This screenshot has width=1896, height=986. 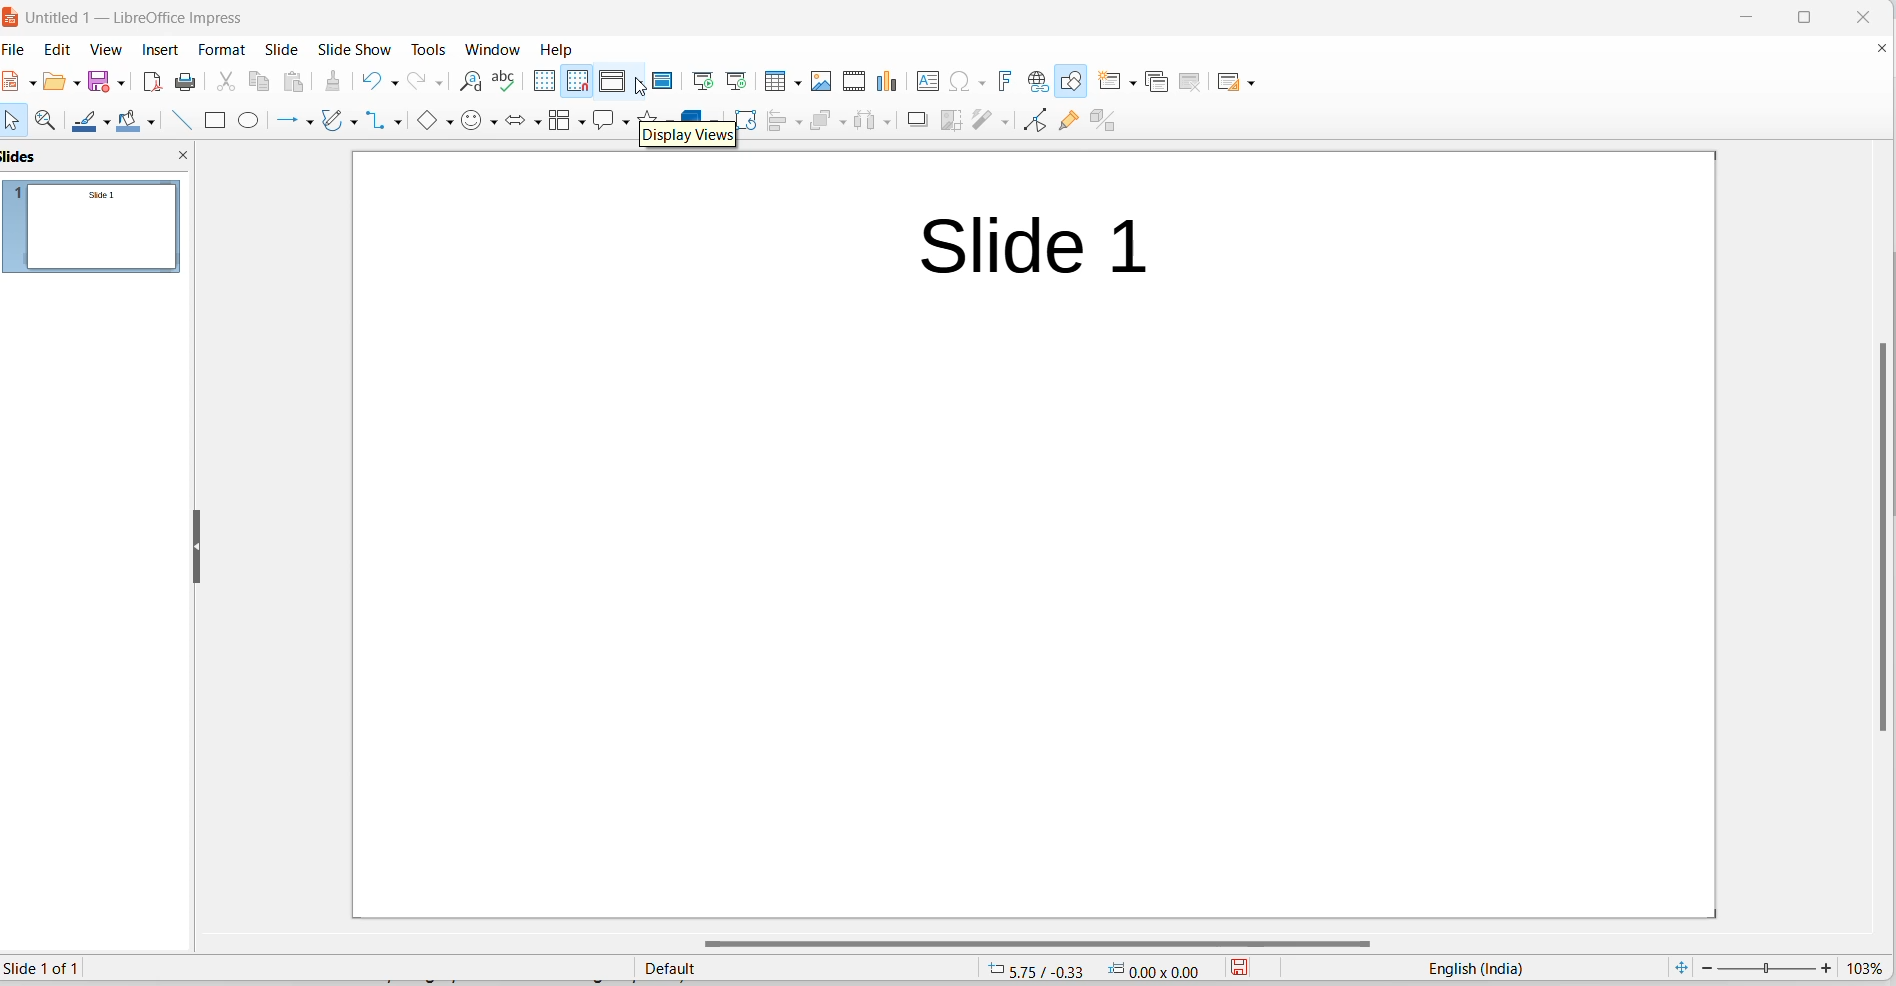 What do you see at coordinates (1811, 17) in the screenshot?
I see `maximize` at bounding box center [1811, 17].